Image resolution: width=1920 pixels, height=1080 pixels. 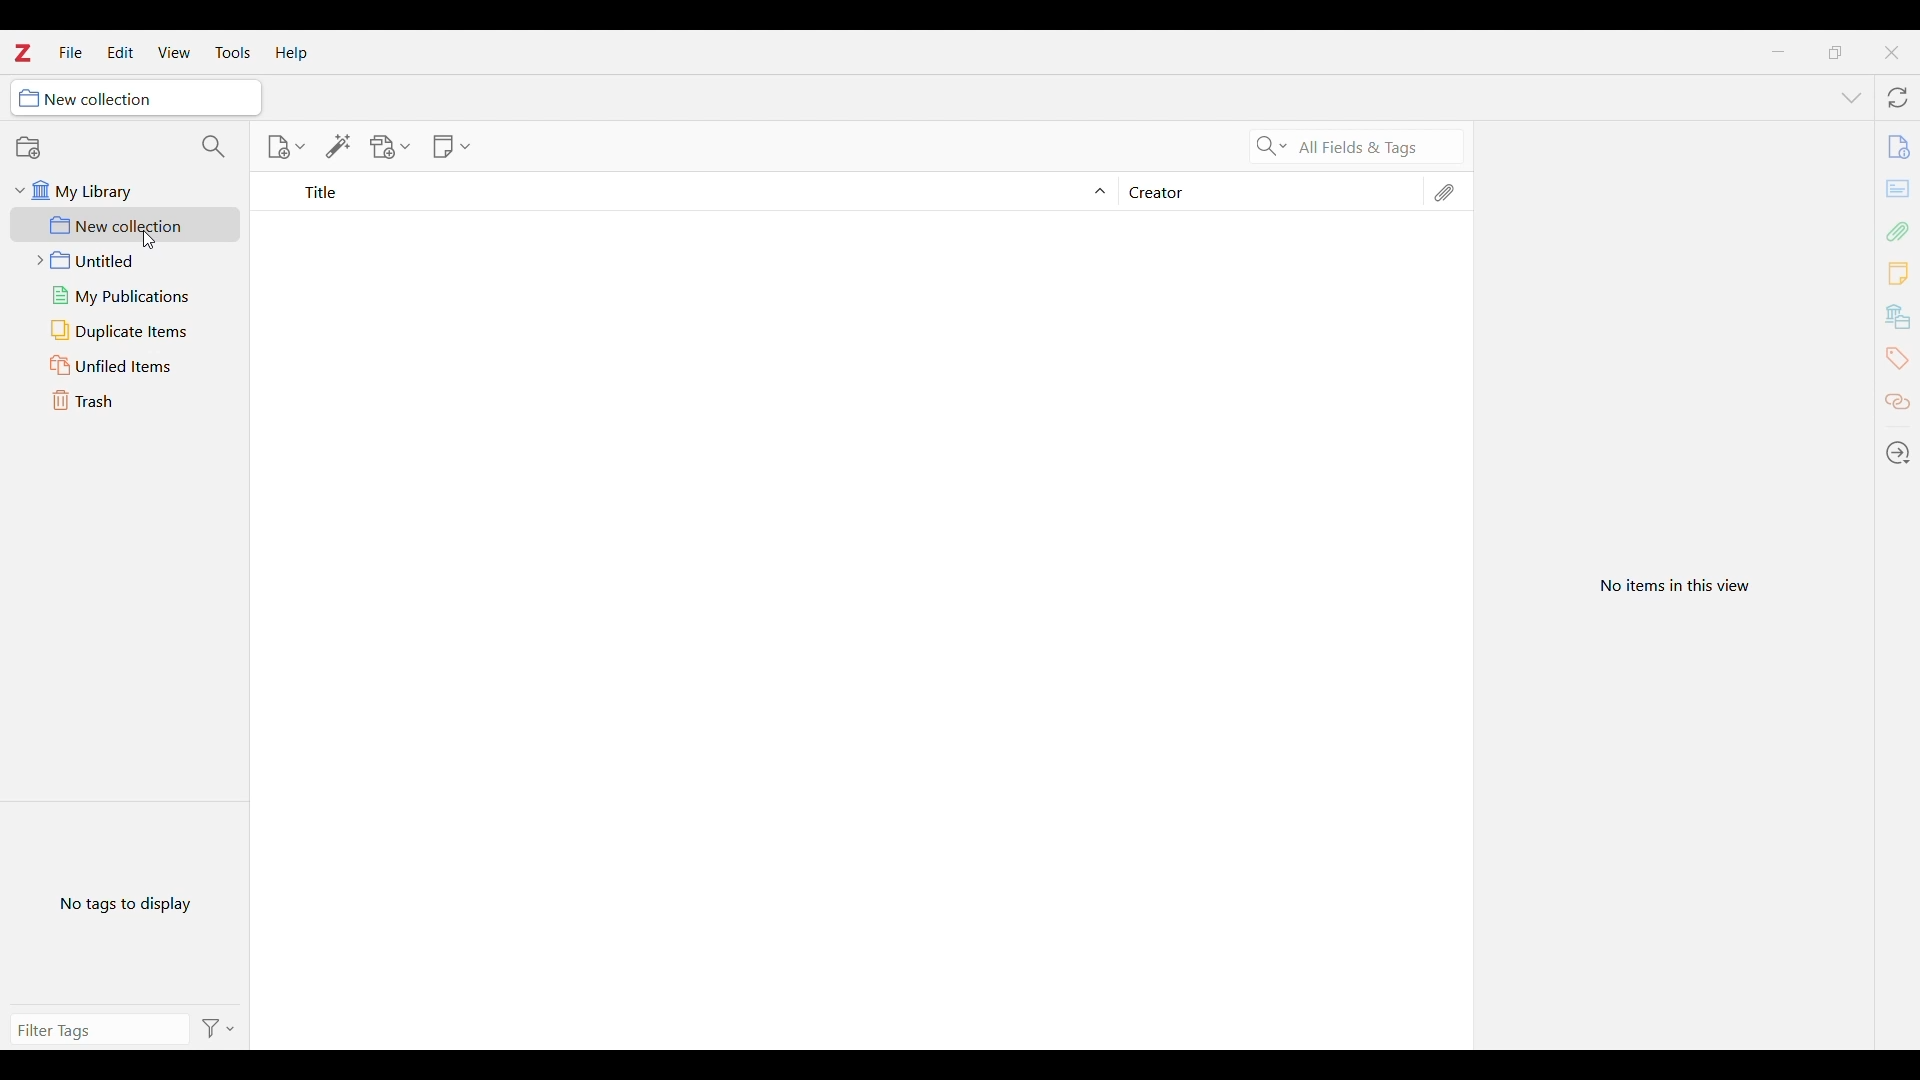 I want to click on My publications folder, so click(x=128, y=296).